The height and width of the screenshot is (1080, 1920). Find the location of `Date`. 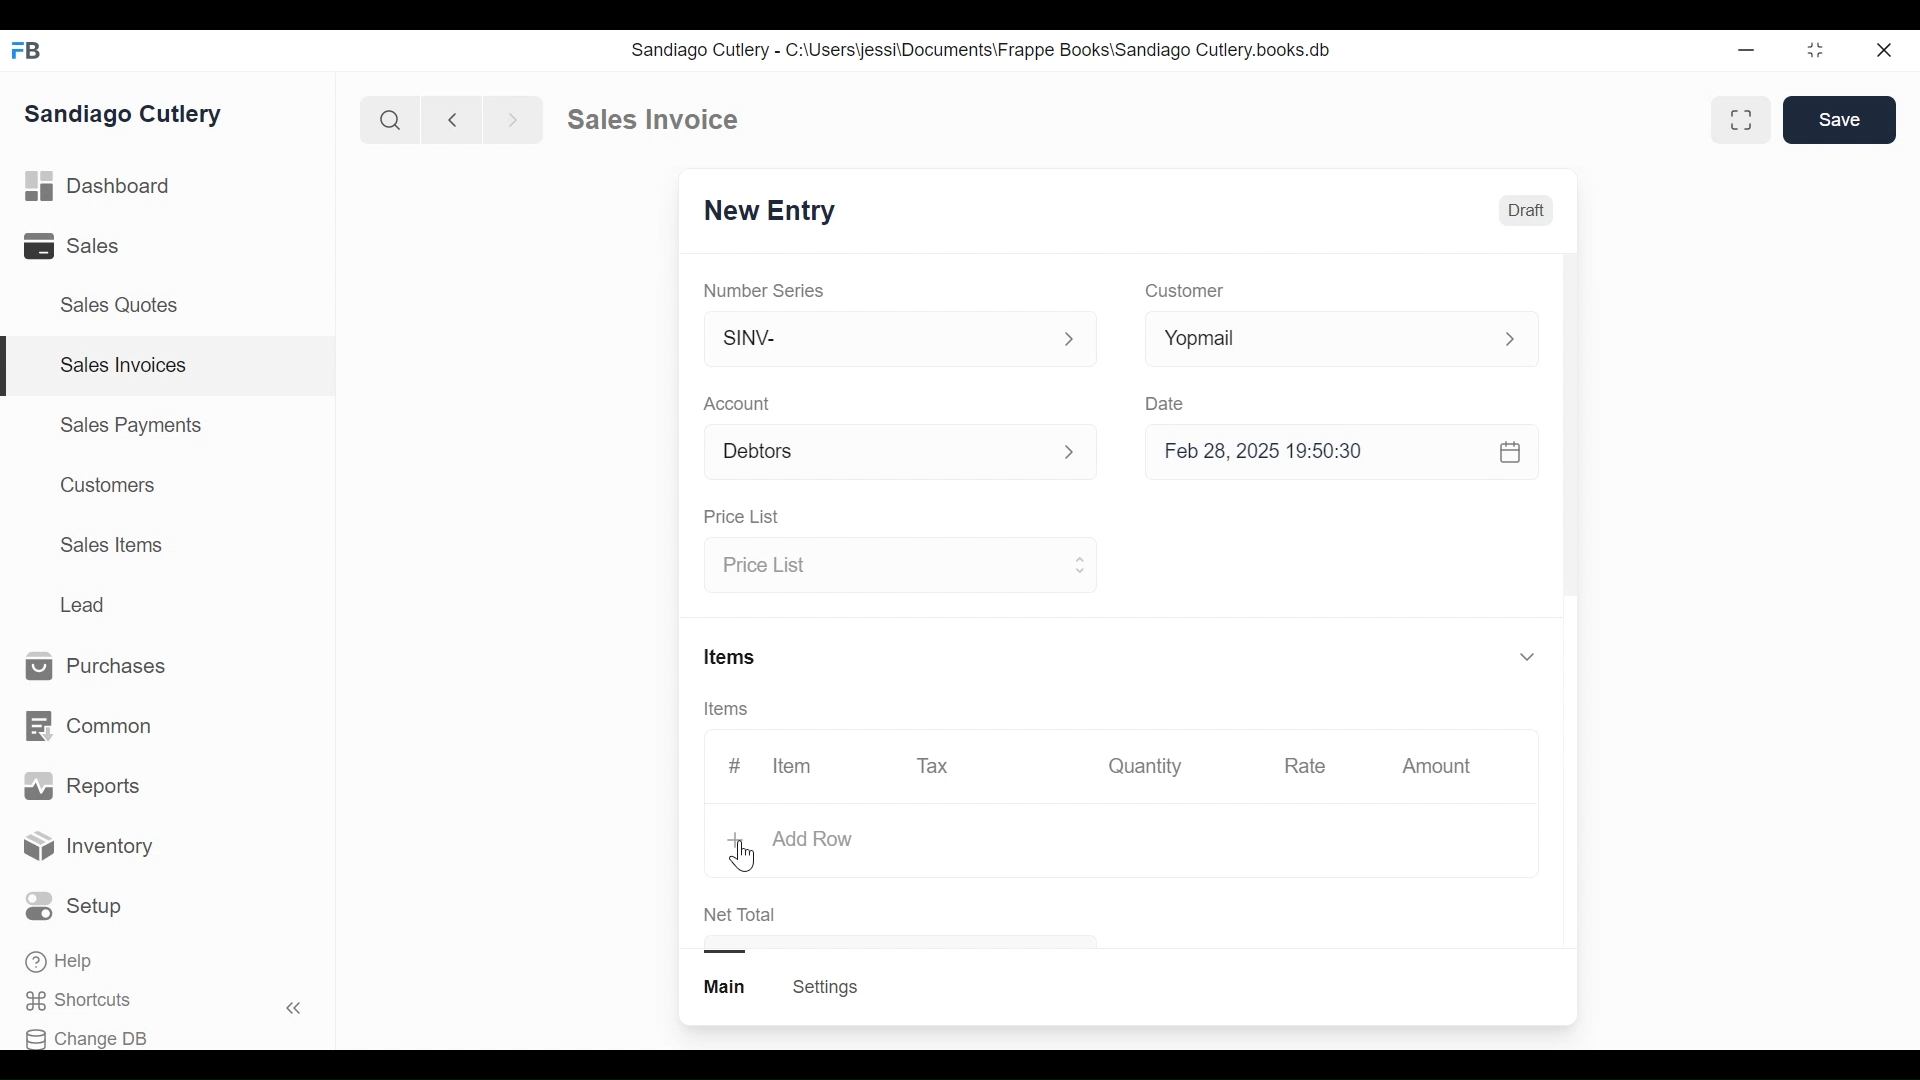

Date is located at coordinates (1168, 403).